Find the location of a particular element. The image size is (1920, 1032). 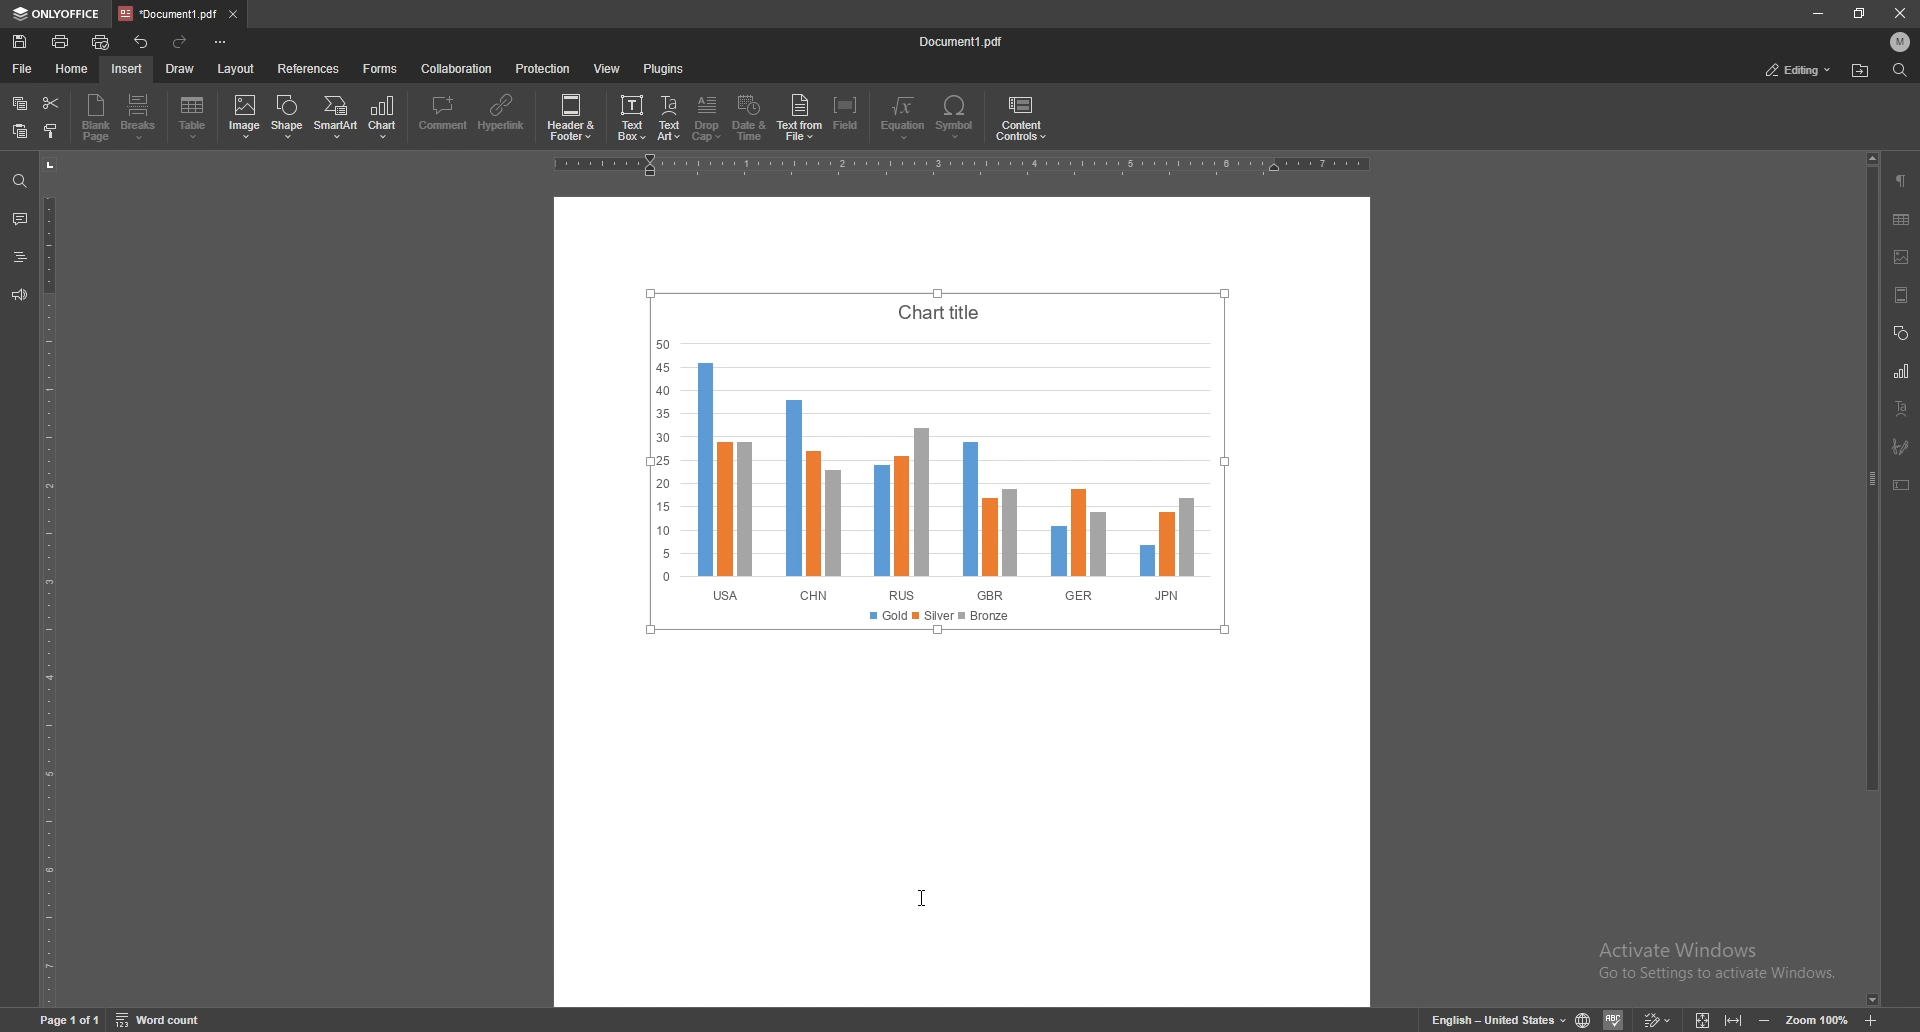

onlyoffice is located at coordinates (56, 14).